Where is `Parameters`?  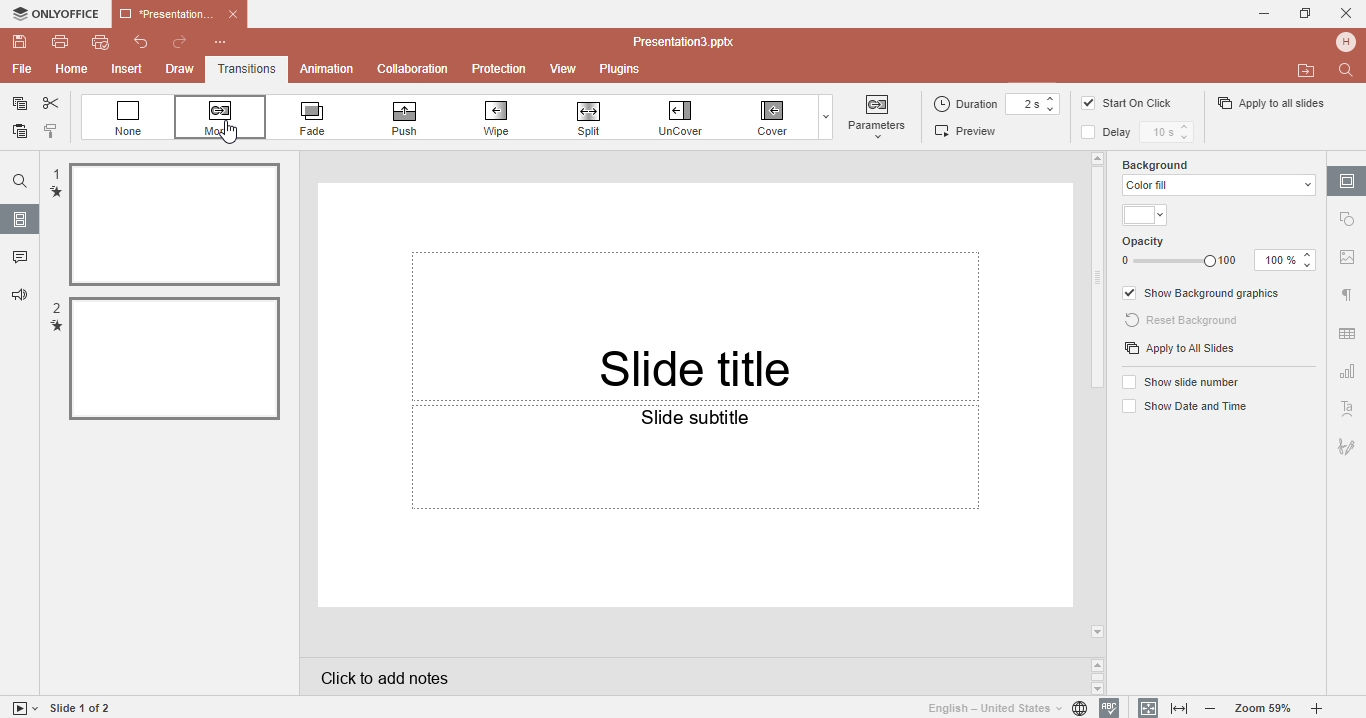
Parameters is located at coordinates (879, 116).